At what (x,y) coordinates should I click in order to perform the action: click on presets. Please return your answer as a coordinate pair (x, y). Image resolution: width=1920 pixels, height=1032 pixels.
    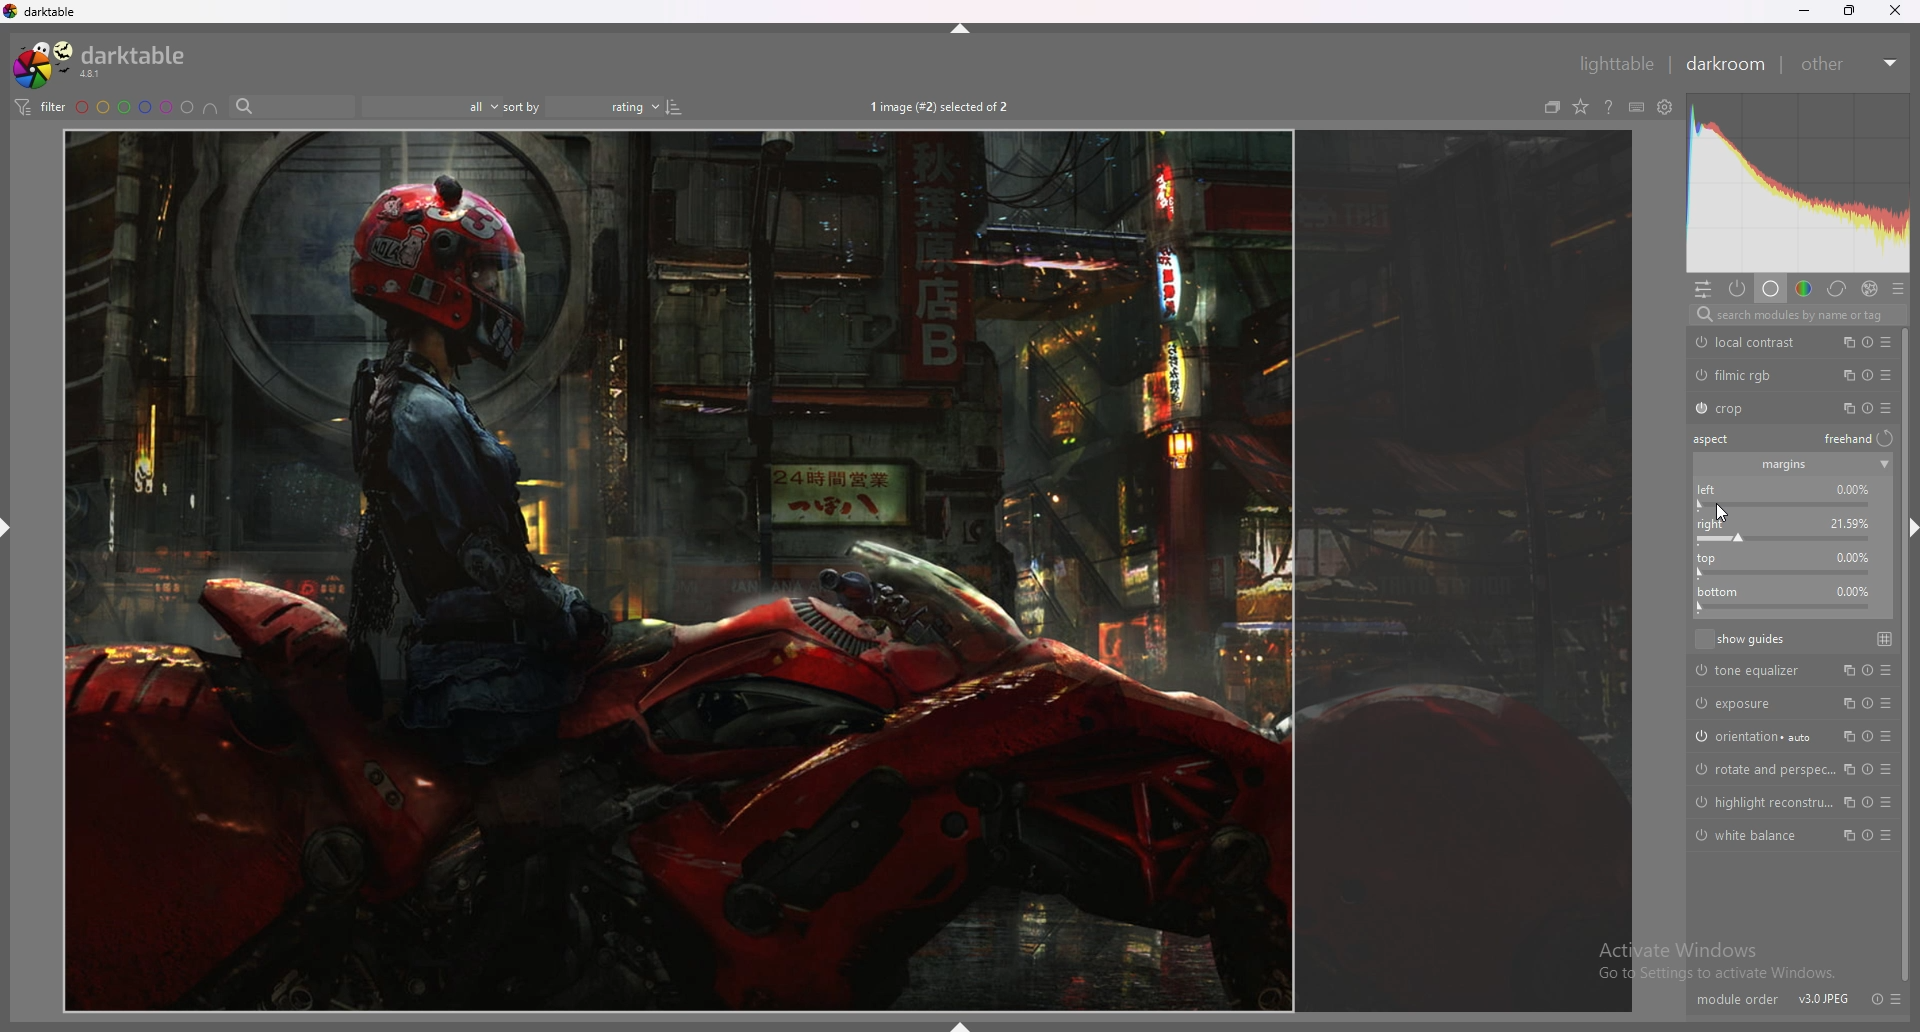
    Looking at the image, I should click on (1891, 770).